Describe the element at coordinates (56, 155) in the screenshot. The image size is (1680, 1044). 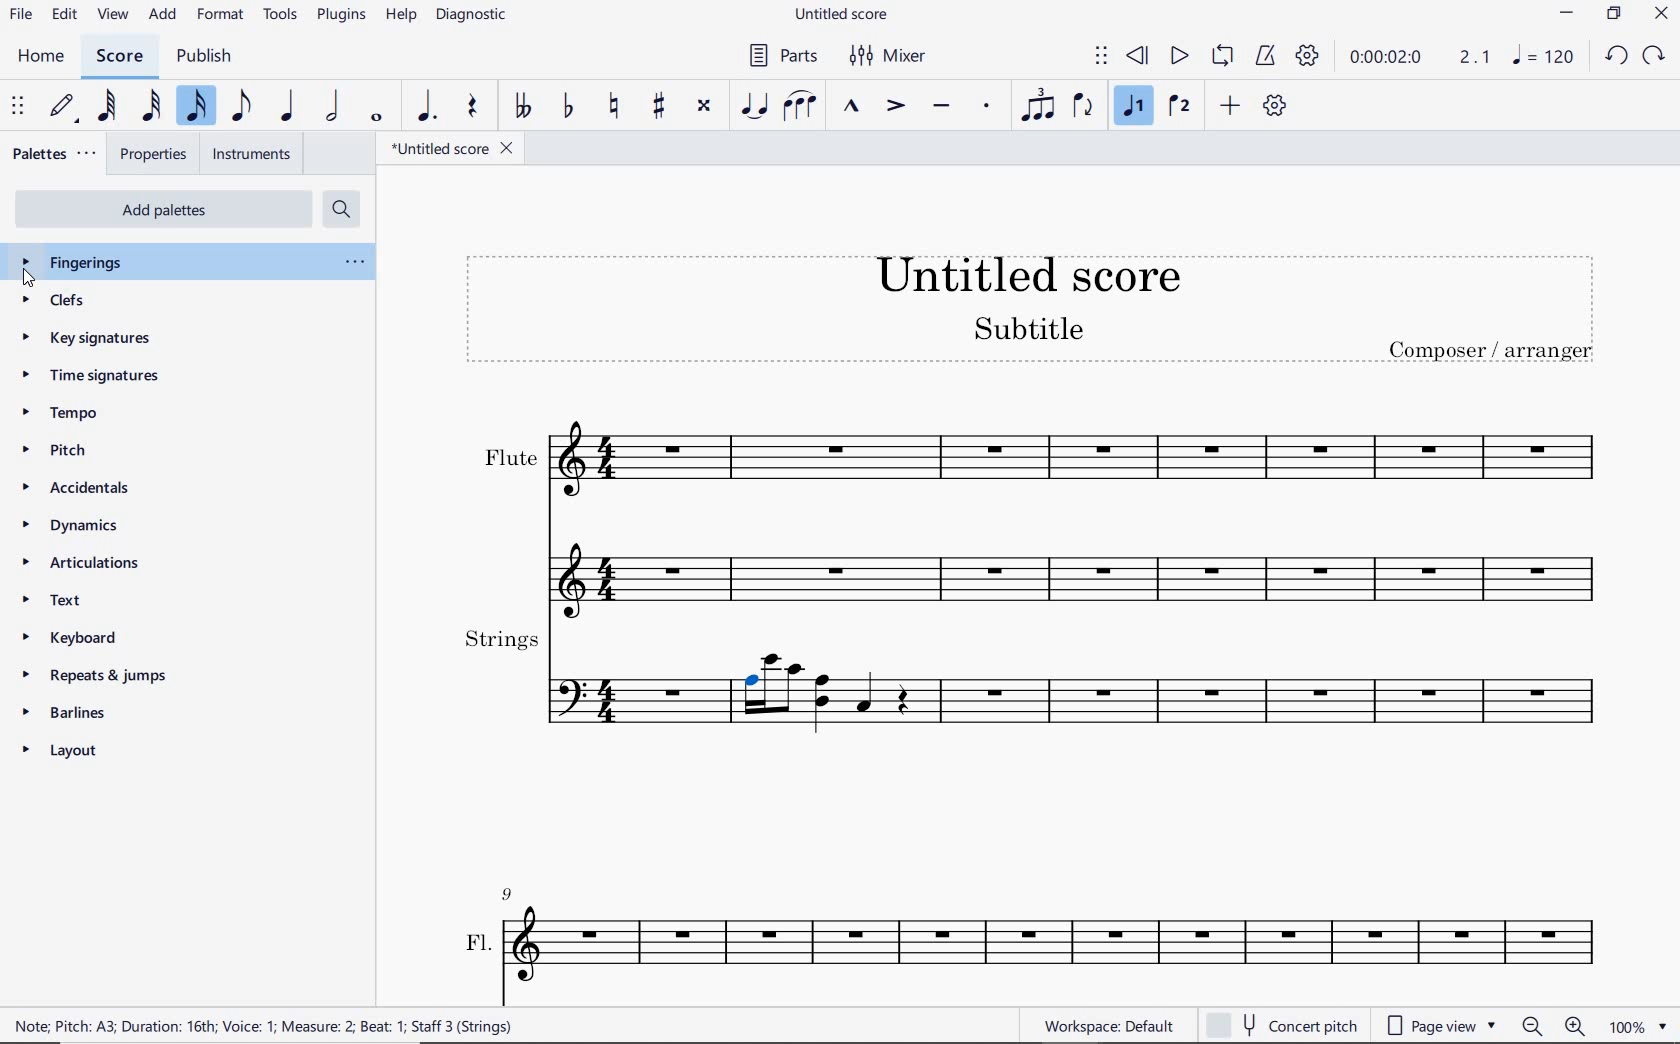
I see `palettes` at that location.